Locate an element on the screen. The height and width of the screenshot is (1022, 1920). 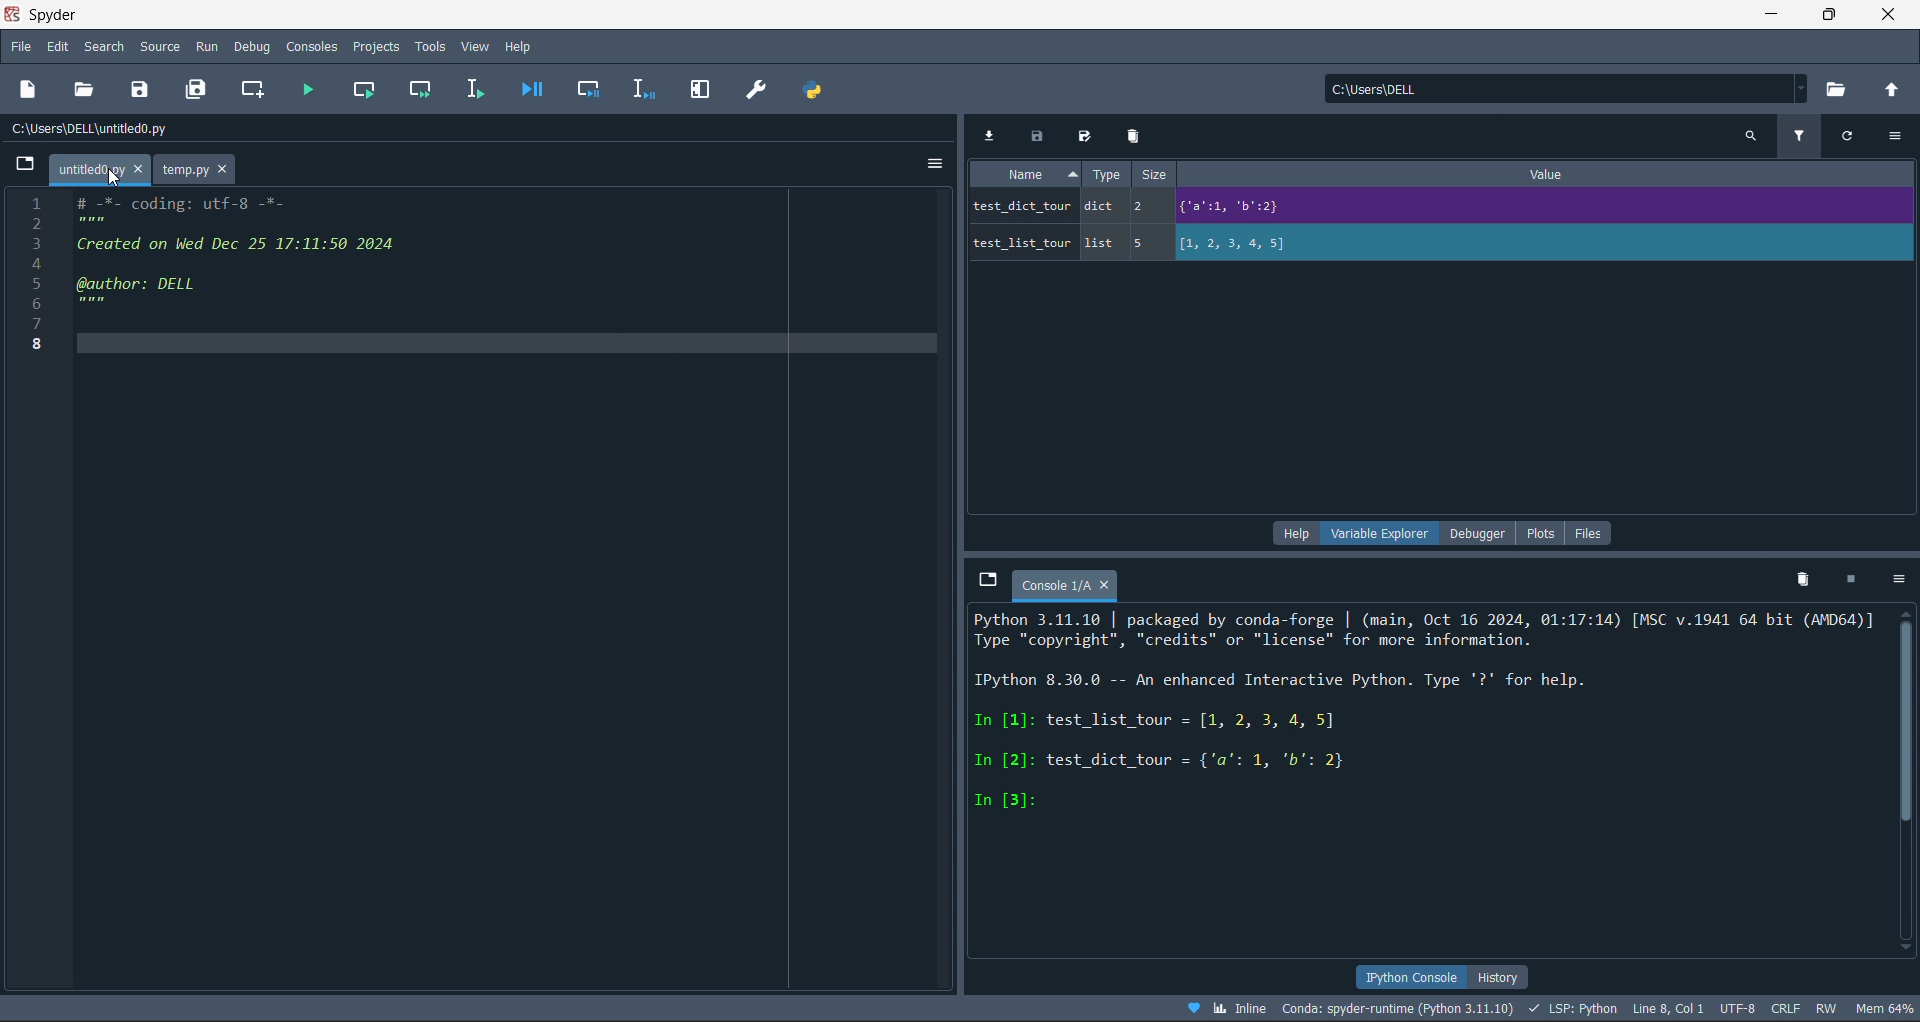
options is located at coordinates (1901, 579).